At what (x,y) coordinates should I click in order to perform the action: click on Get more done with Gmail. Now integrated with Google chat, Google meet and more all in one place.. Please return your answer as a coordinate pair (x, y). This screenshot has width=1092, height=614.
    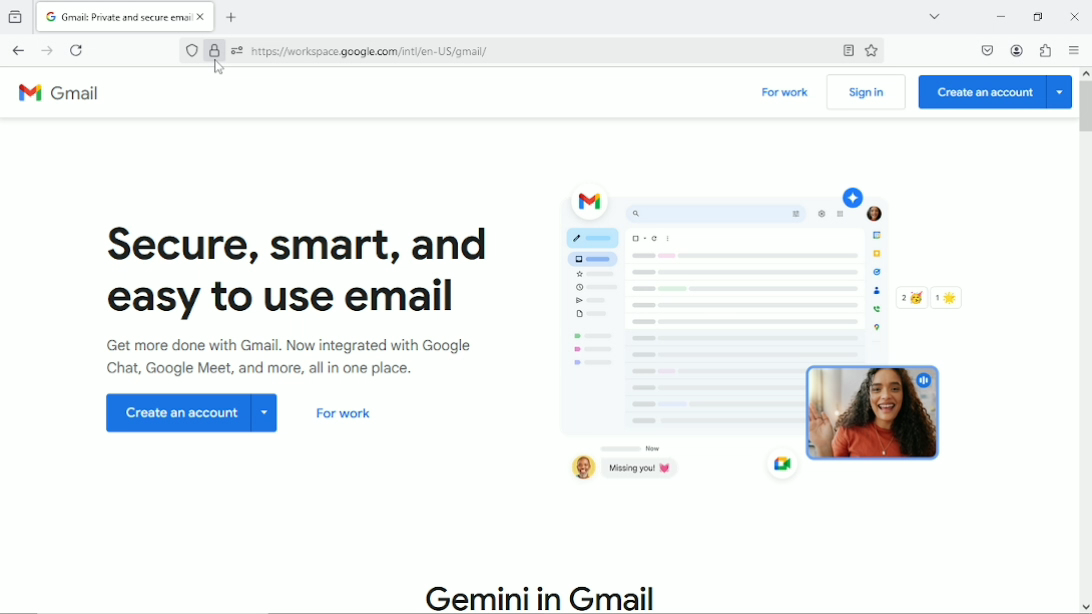
    Looking at the image, I should click on (297, 357).